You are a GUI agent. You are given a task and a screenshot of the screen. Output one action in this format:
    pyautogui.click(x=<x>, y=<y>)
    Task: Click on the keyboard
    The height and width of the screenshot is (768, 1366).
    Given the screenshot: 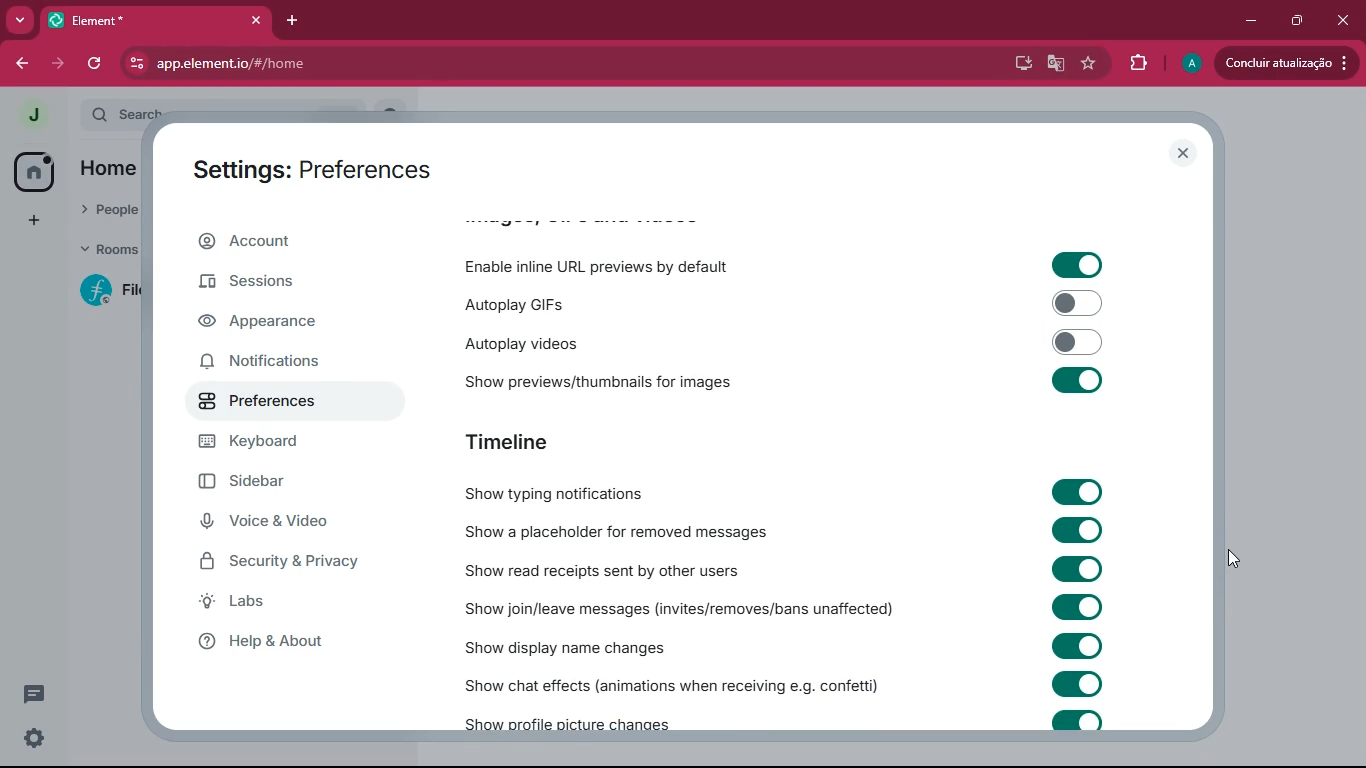 What is the action you would take?
    pyautogui.click(x=282, y=442)
    